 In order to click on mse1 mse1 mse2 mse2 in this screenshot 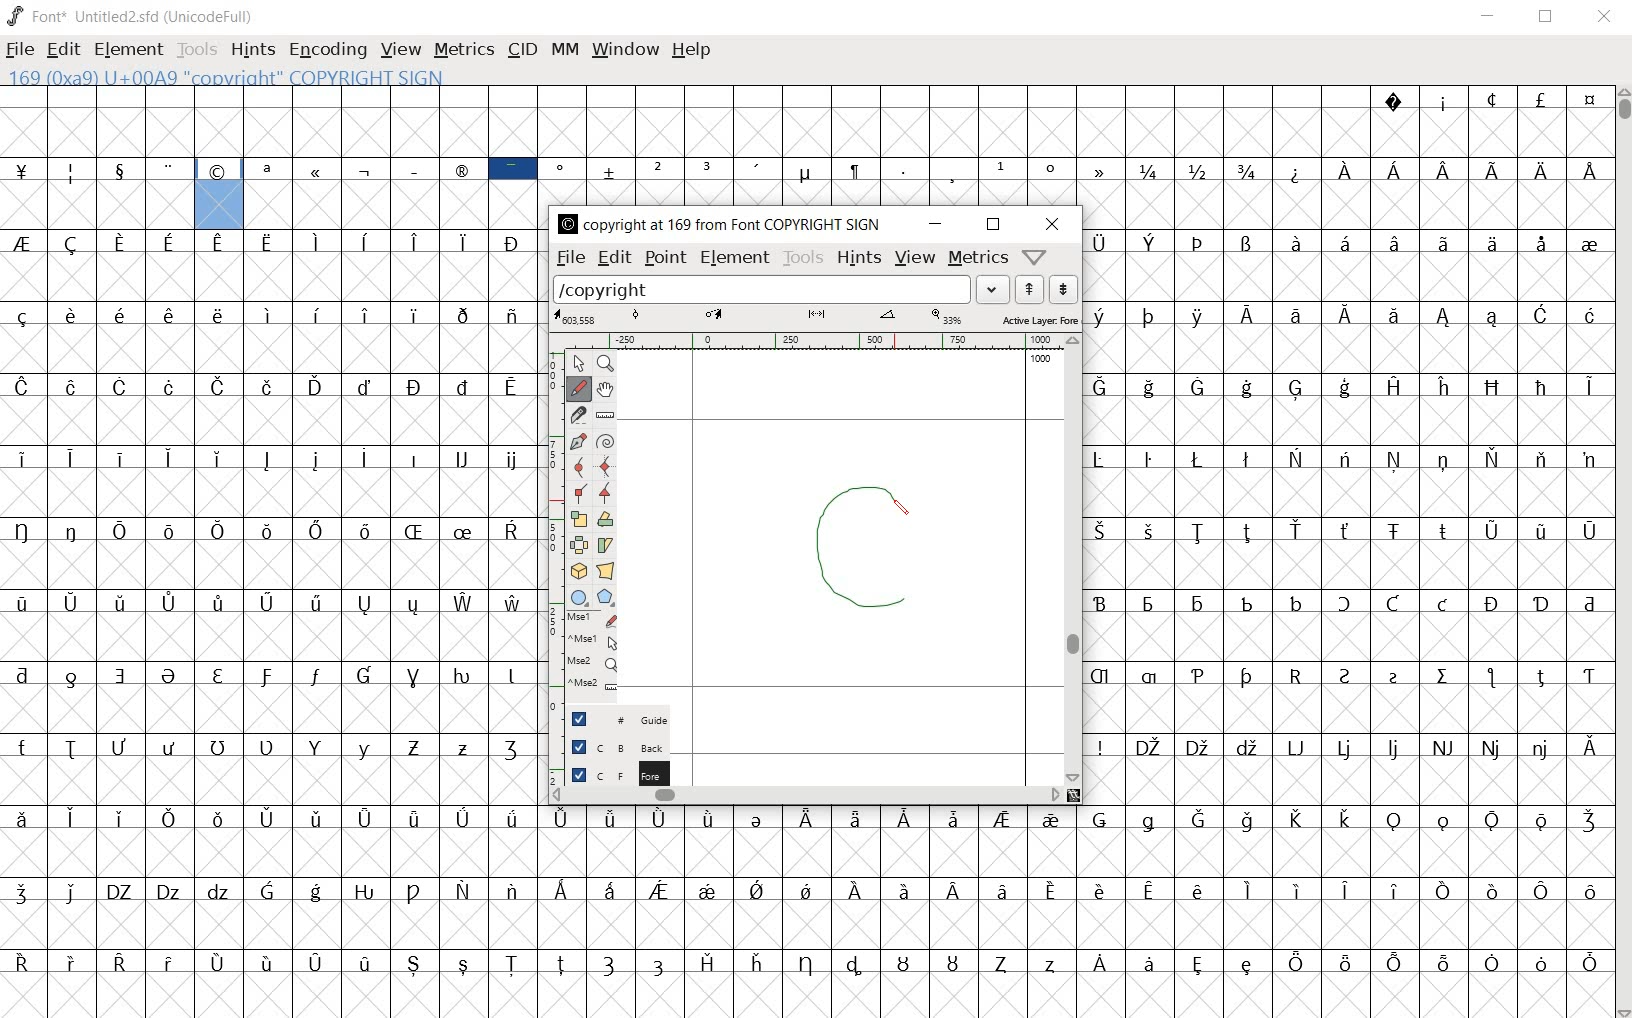, I will do `click(589, 654)`.